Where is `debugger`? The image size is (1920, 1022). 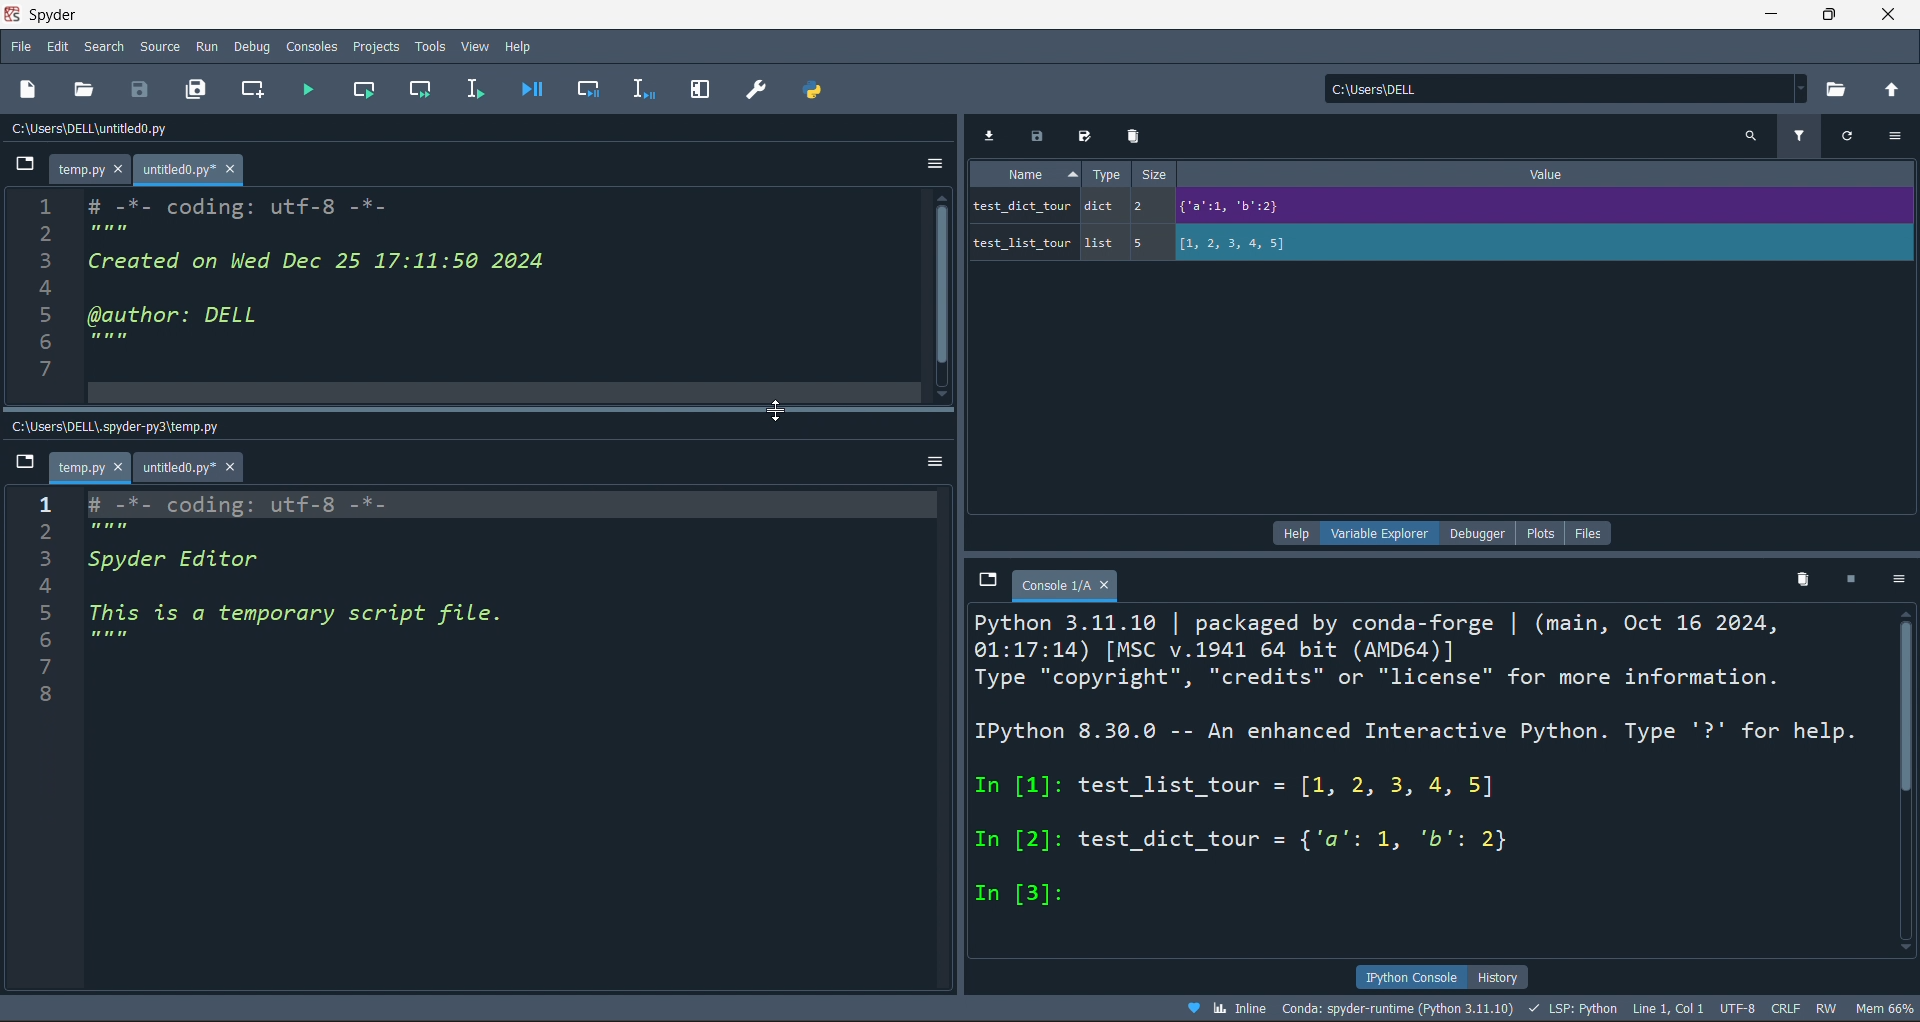 debugger is located at coordinates (1470, 532).